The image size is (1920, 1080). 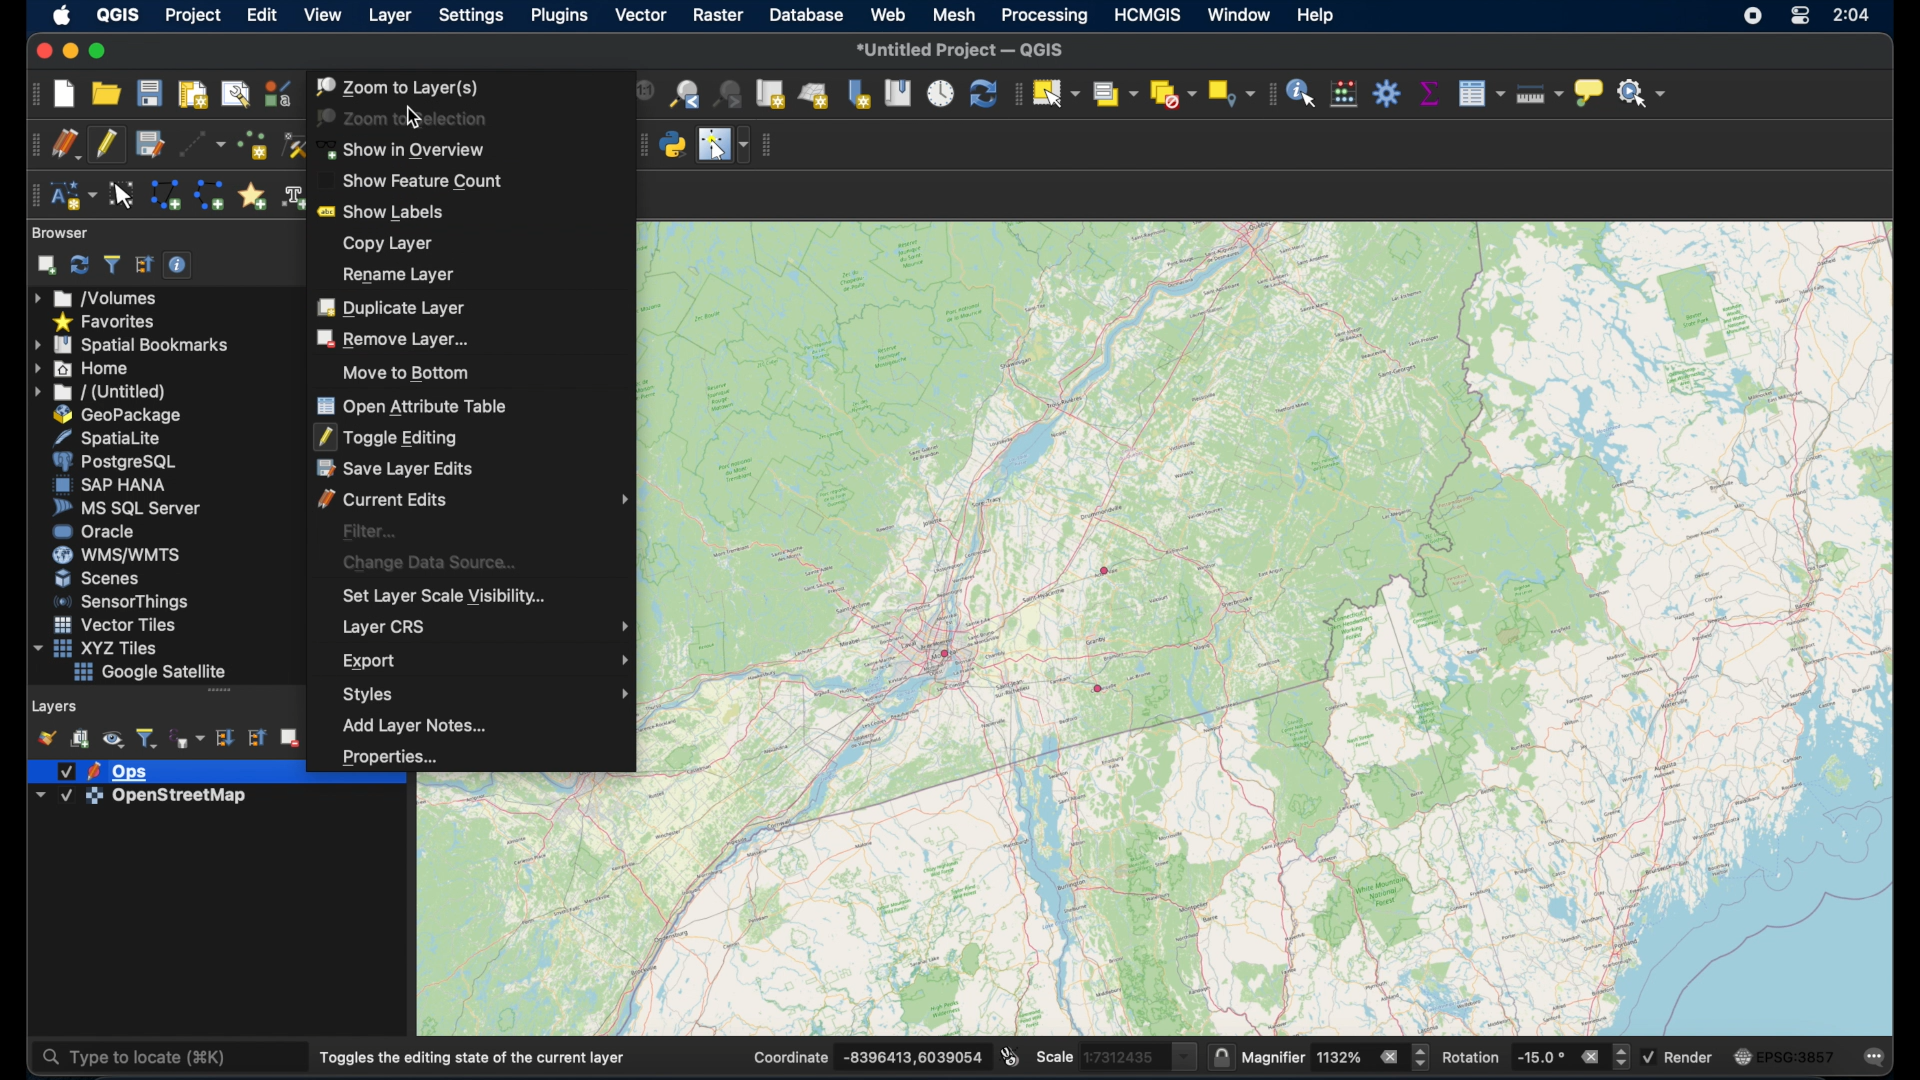 What do you see at coordinates (814, 94) in the screenshot?
I see `new 3D map view` at bounding box center [814, 94].